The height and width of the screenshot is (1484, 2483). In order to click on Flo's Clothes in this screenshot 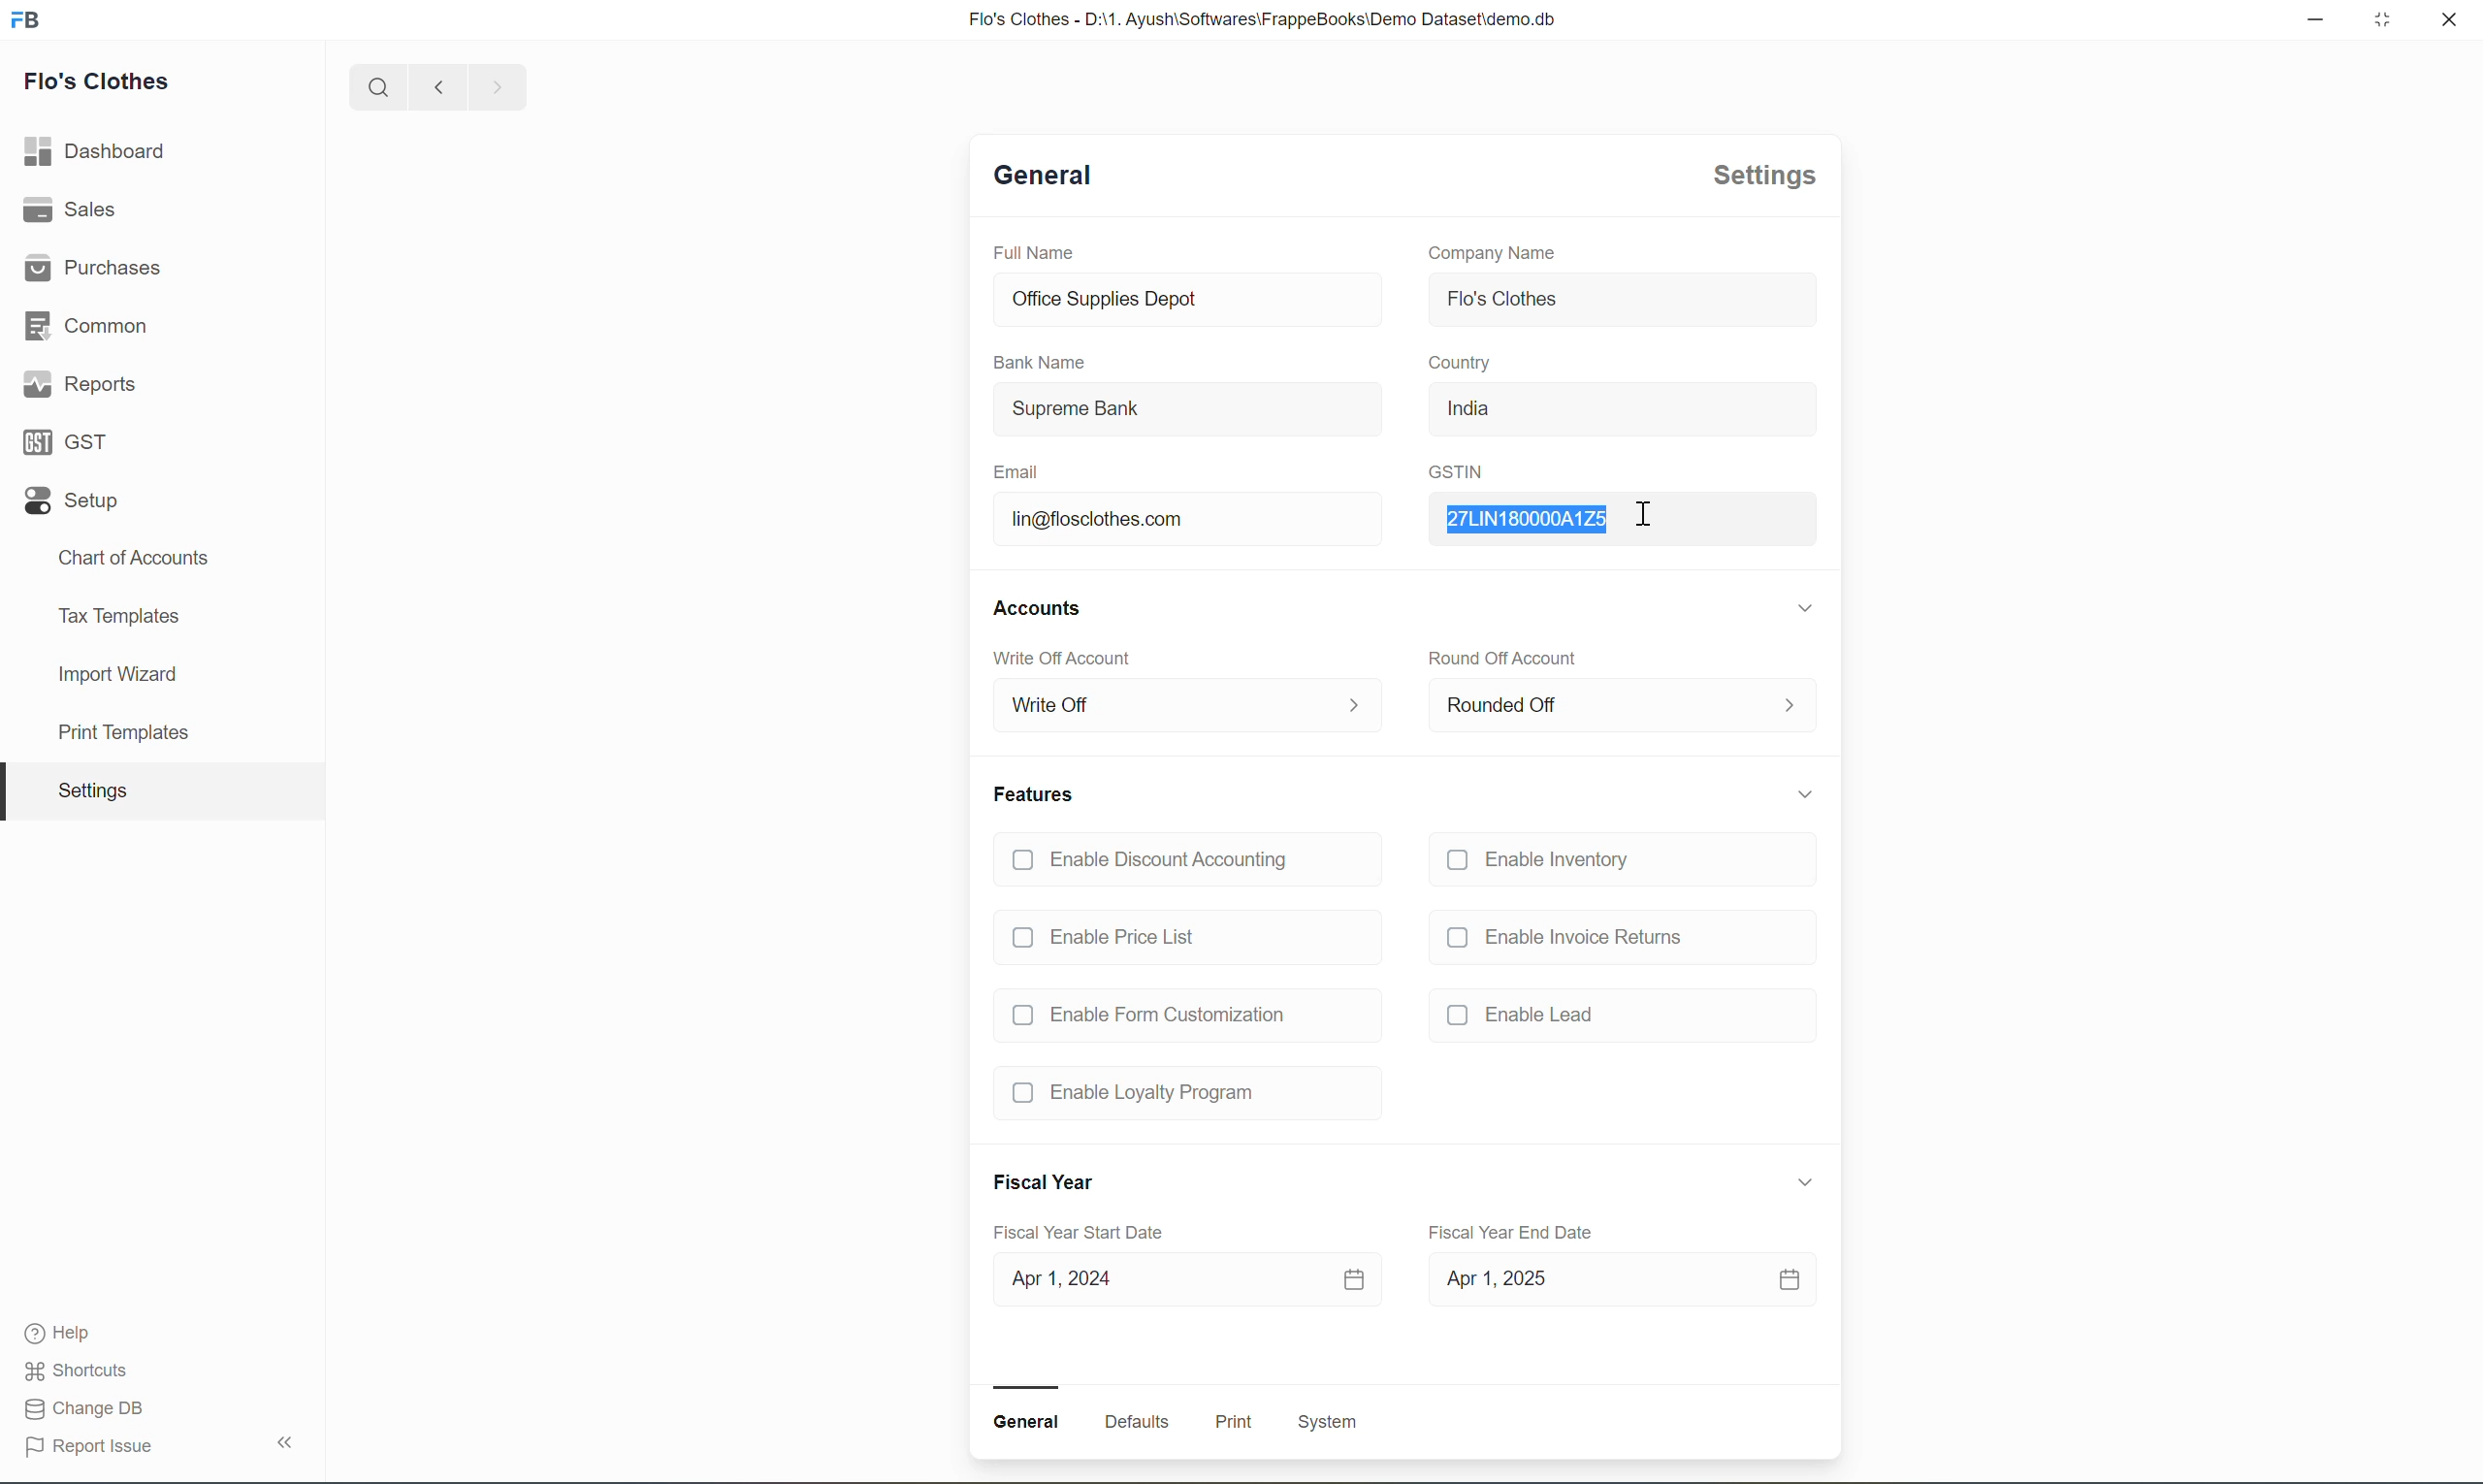, I will do `click(1621, 302)`.